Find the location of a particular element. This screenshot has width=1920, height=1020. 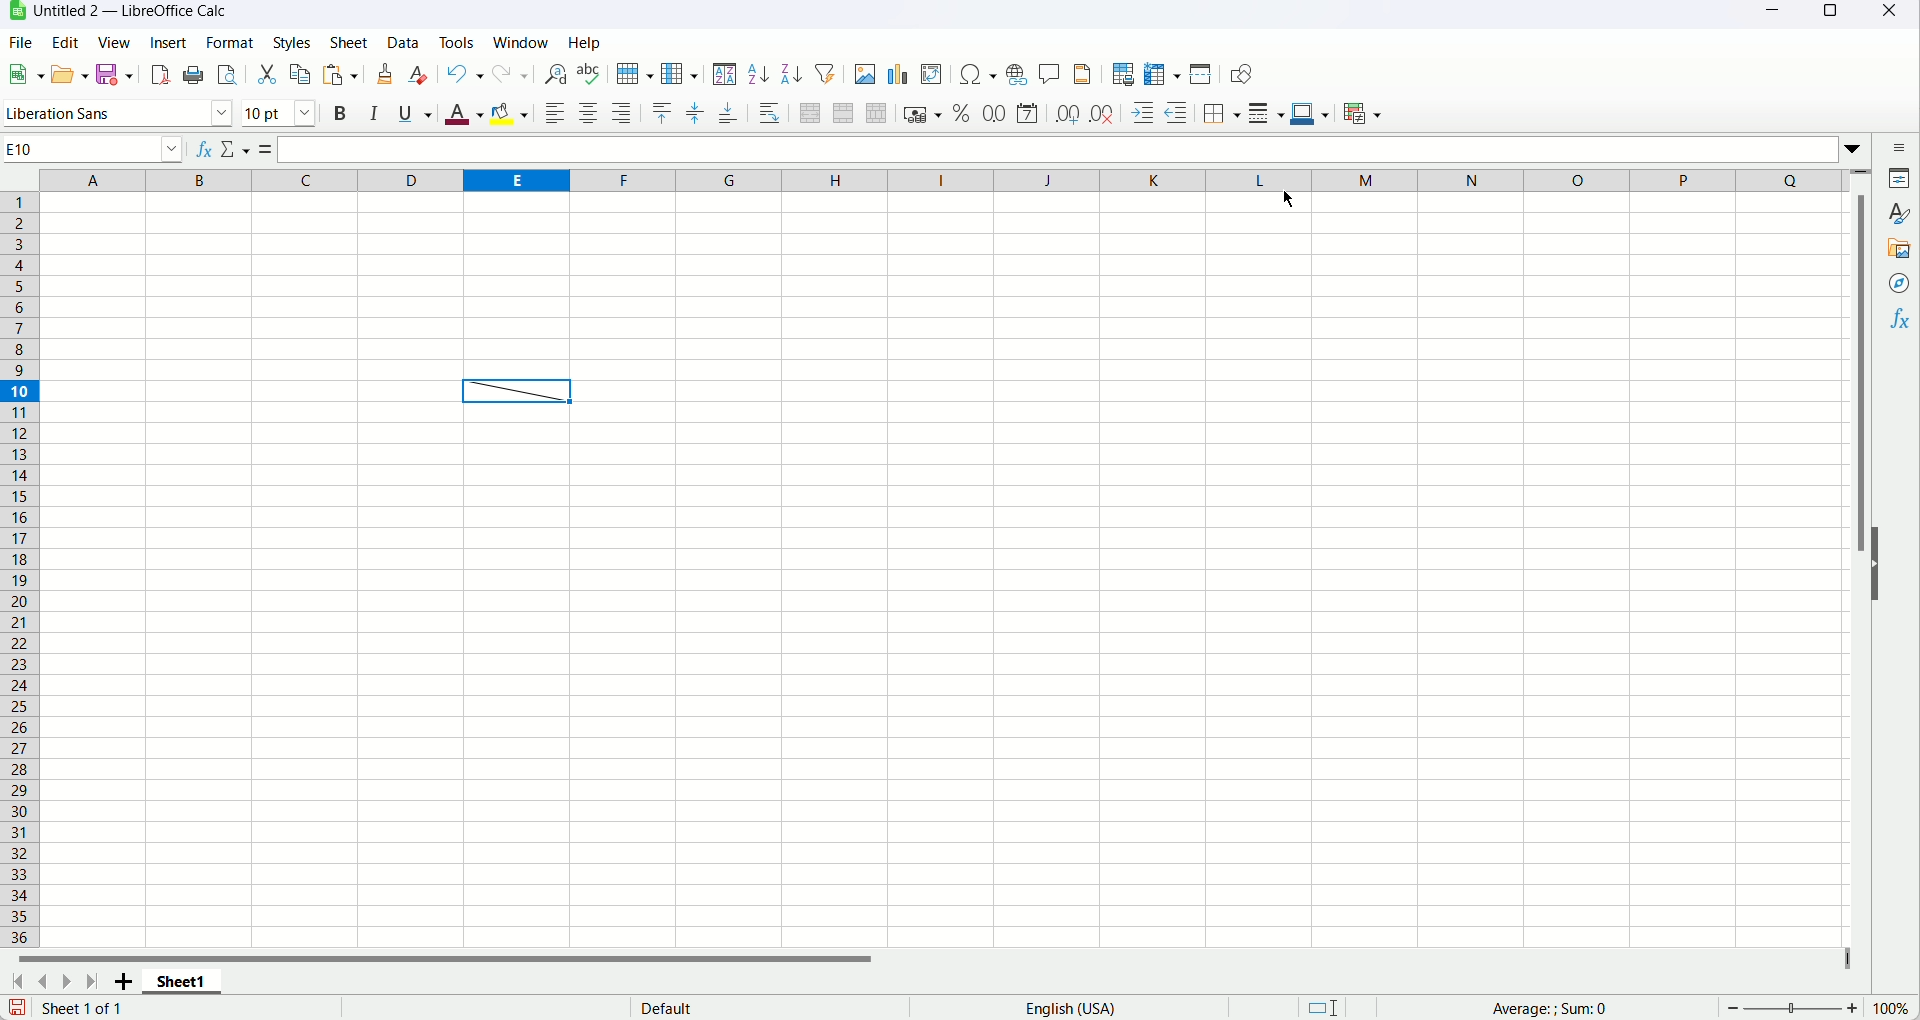

Vertical scroll bar is located at coordinates (1858, 558).